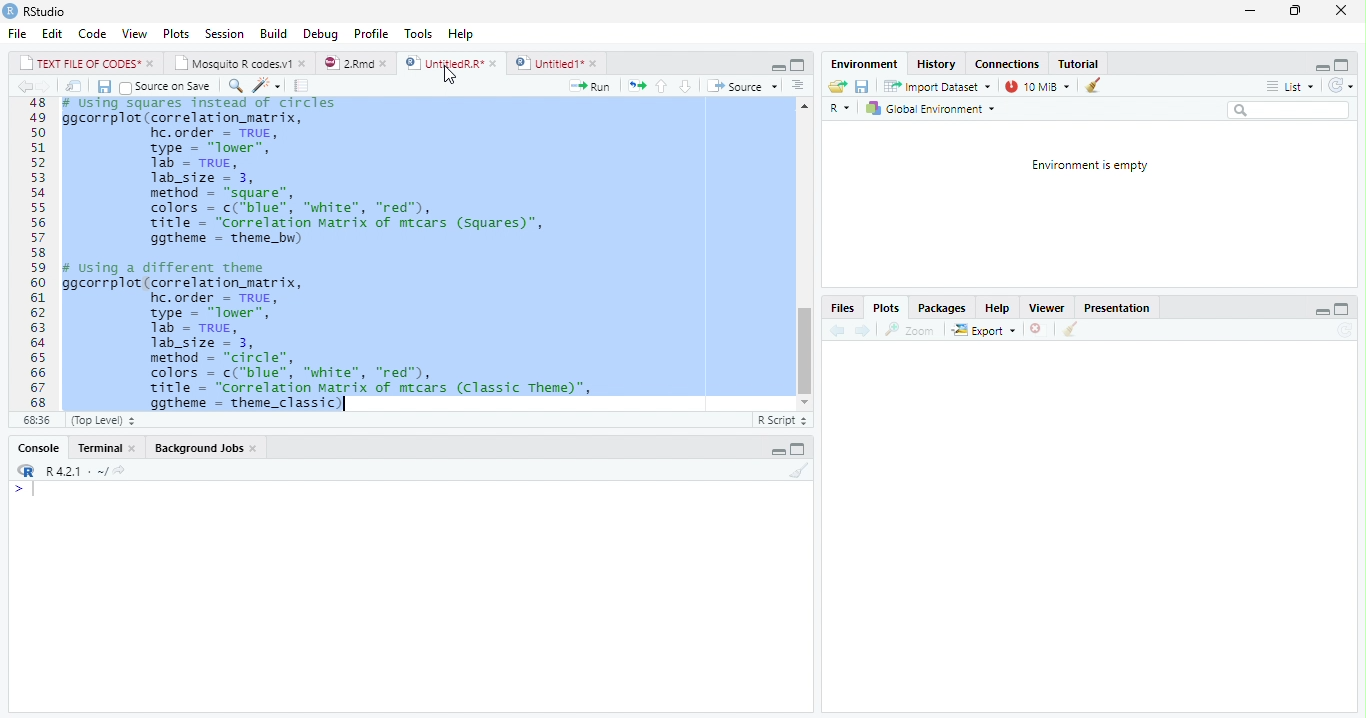 The image size is (1366, 718). I want to click on hide console, so click(798, 64).